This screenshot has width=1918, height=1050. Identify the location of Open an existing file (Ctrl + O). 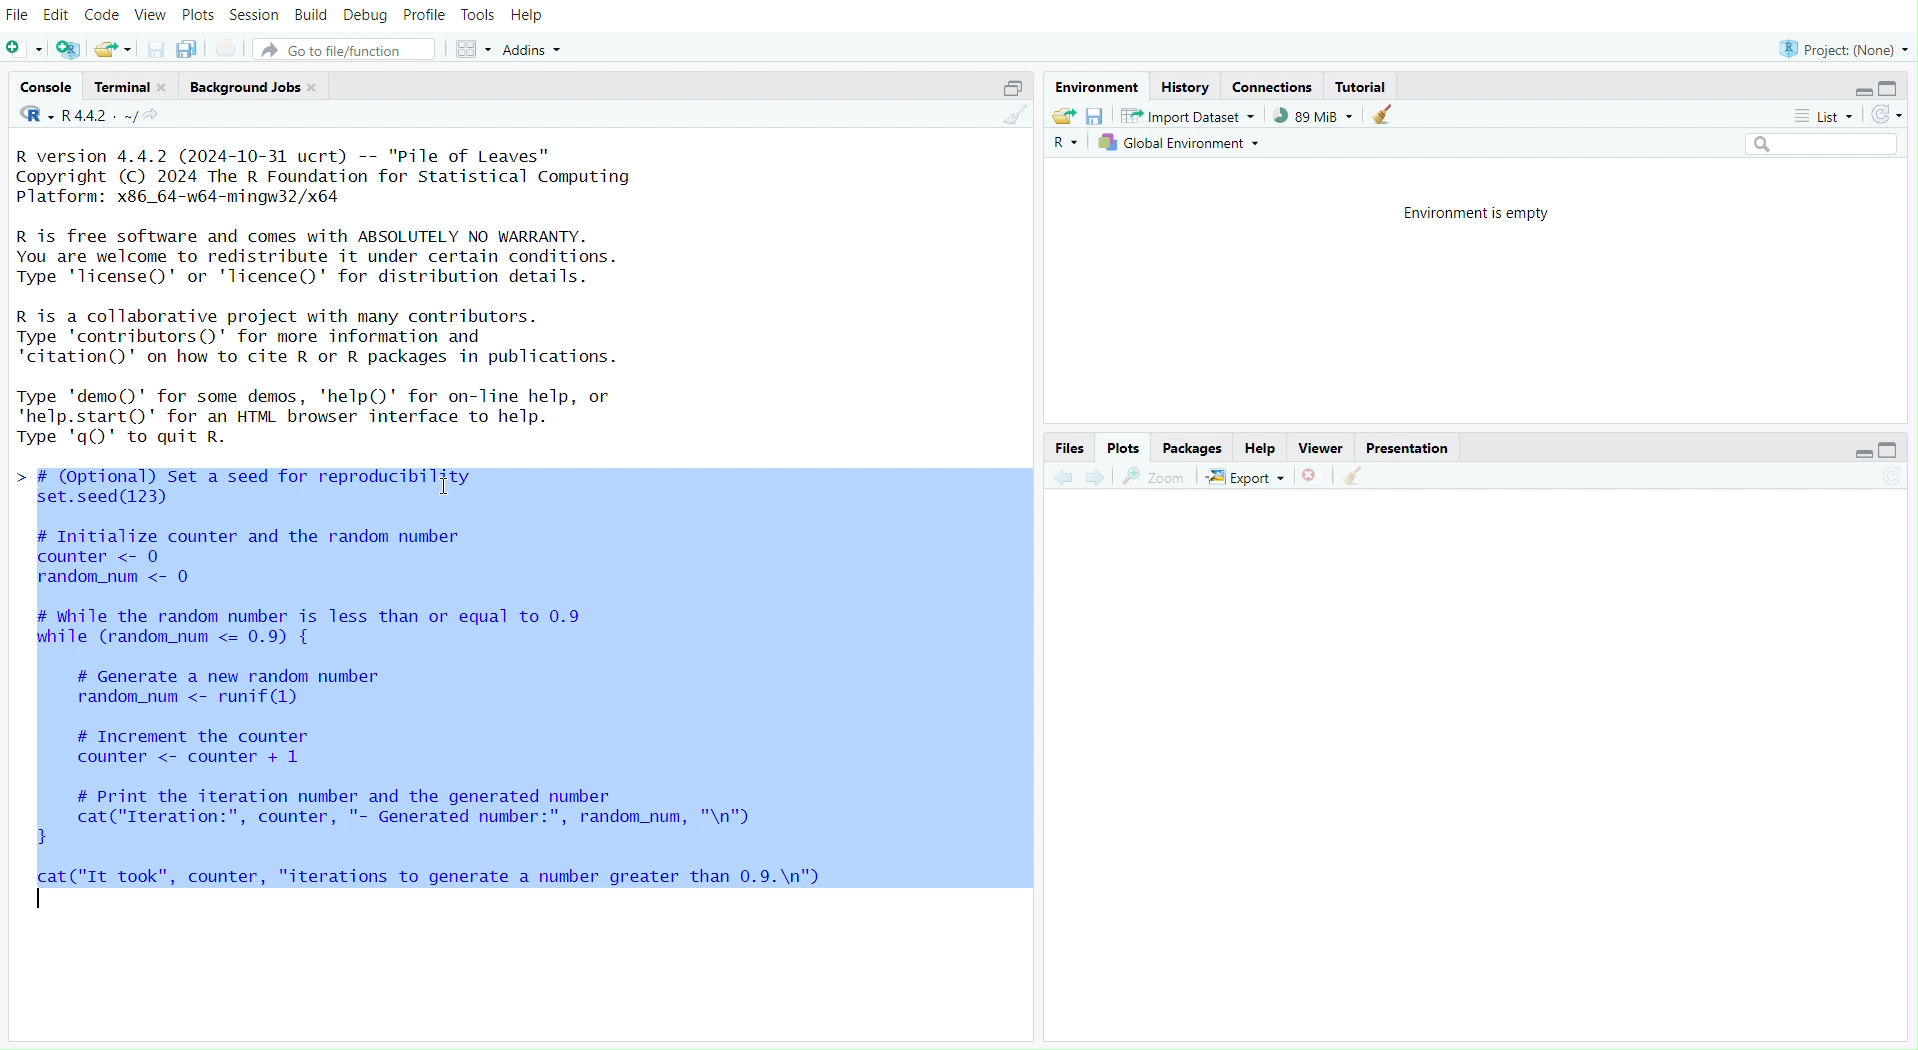
(114, 48).